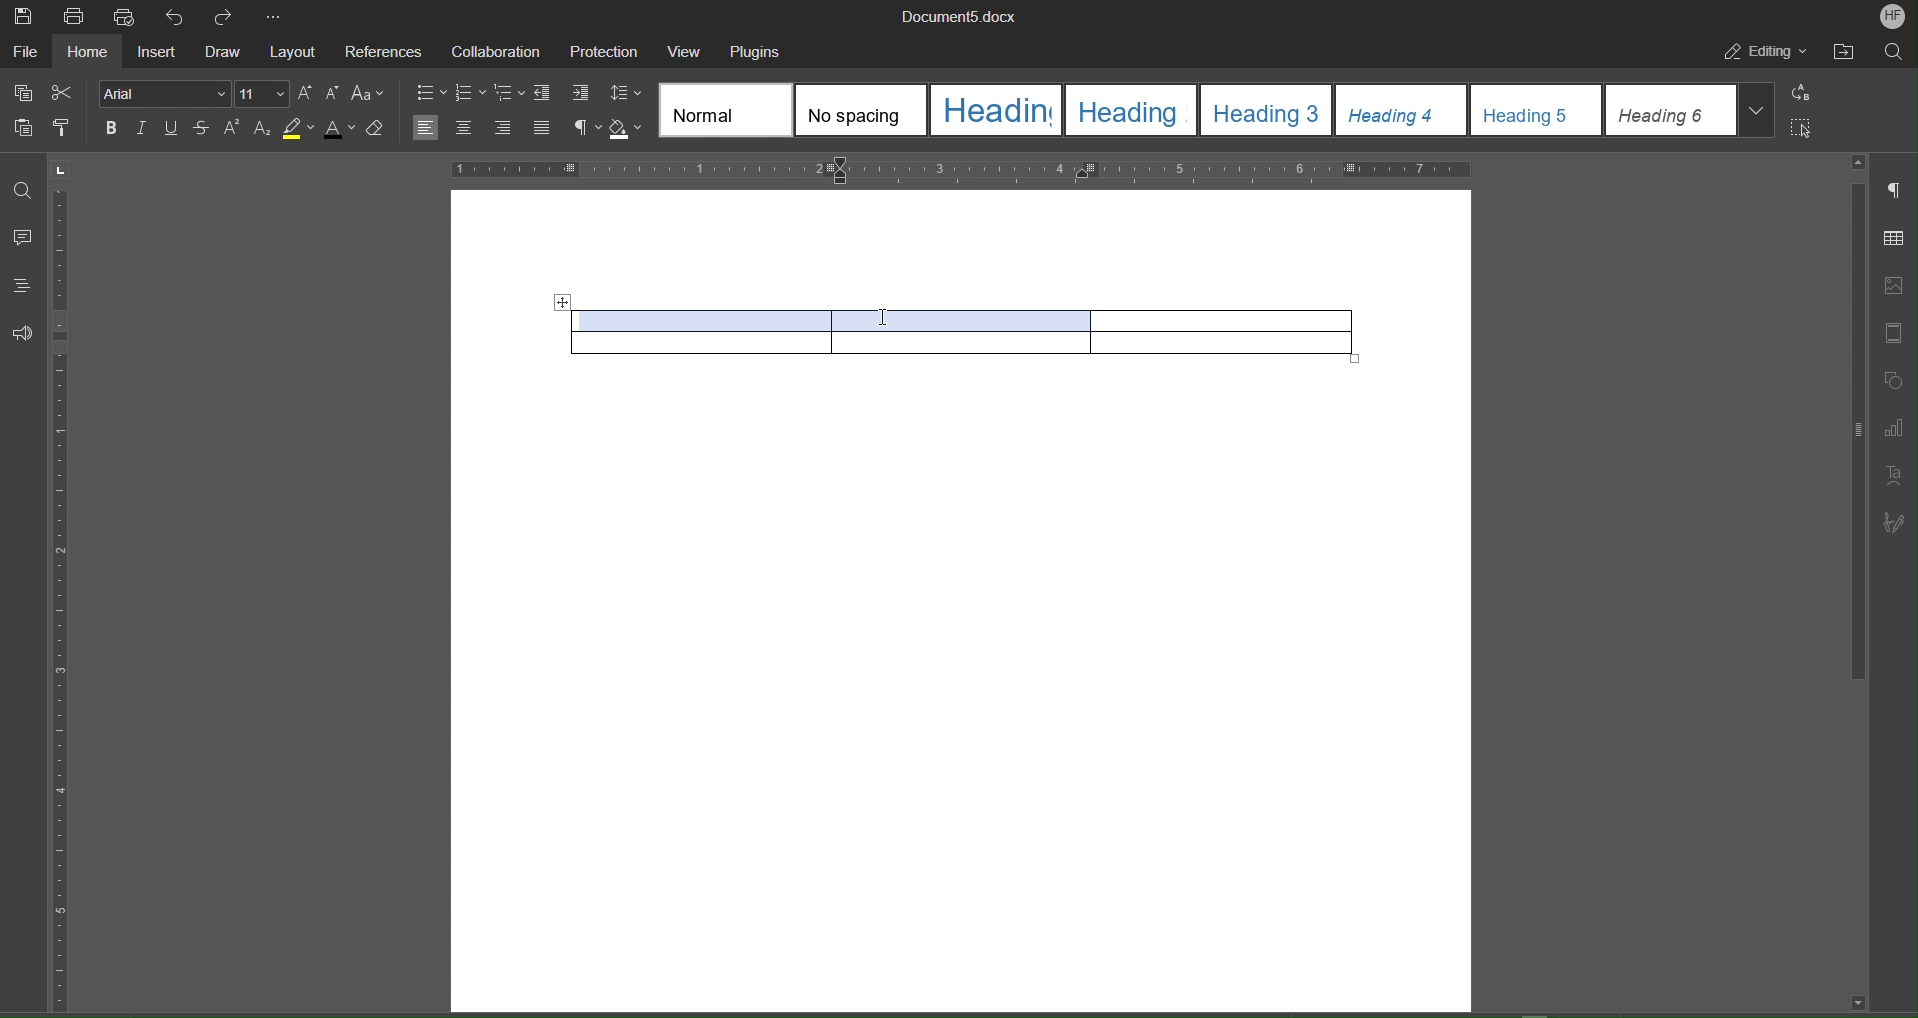 Image resolution: width=1918 pixels, height=1018 pixels. I want to click on View, so click(689, 51).